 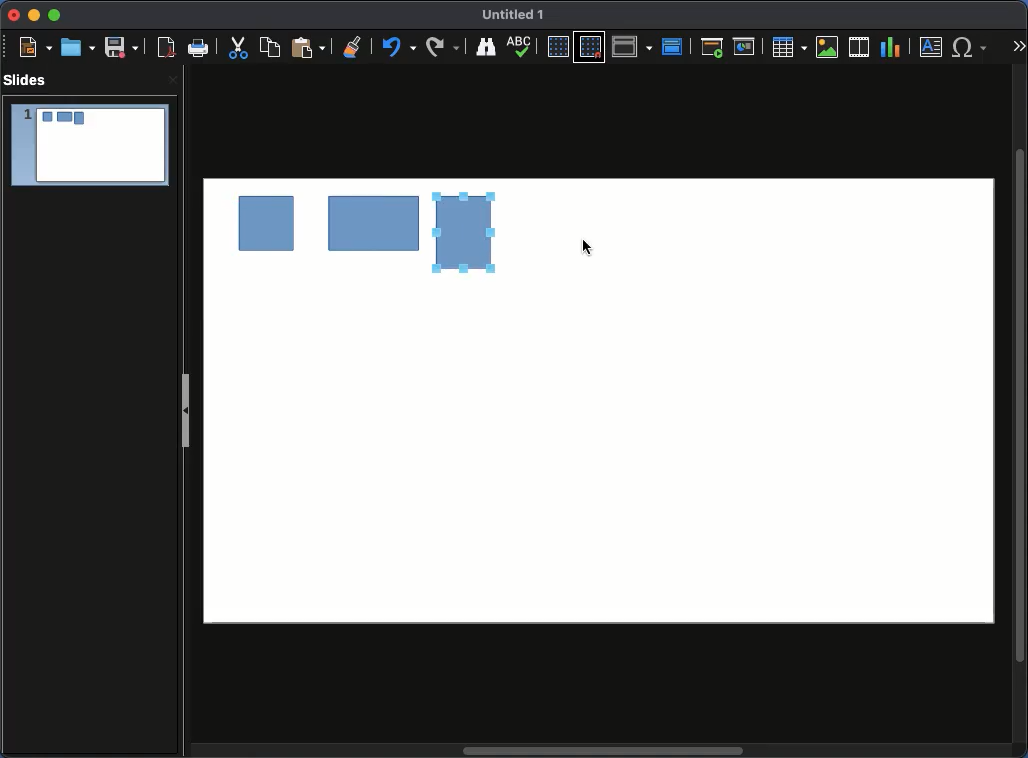 I want to click on Audio or video, so click(x=860, y=47).